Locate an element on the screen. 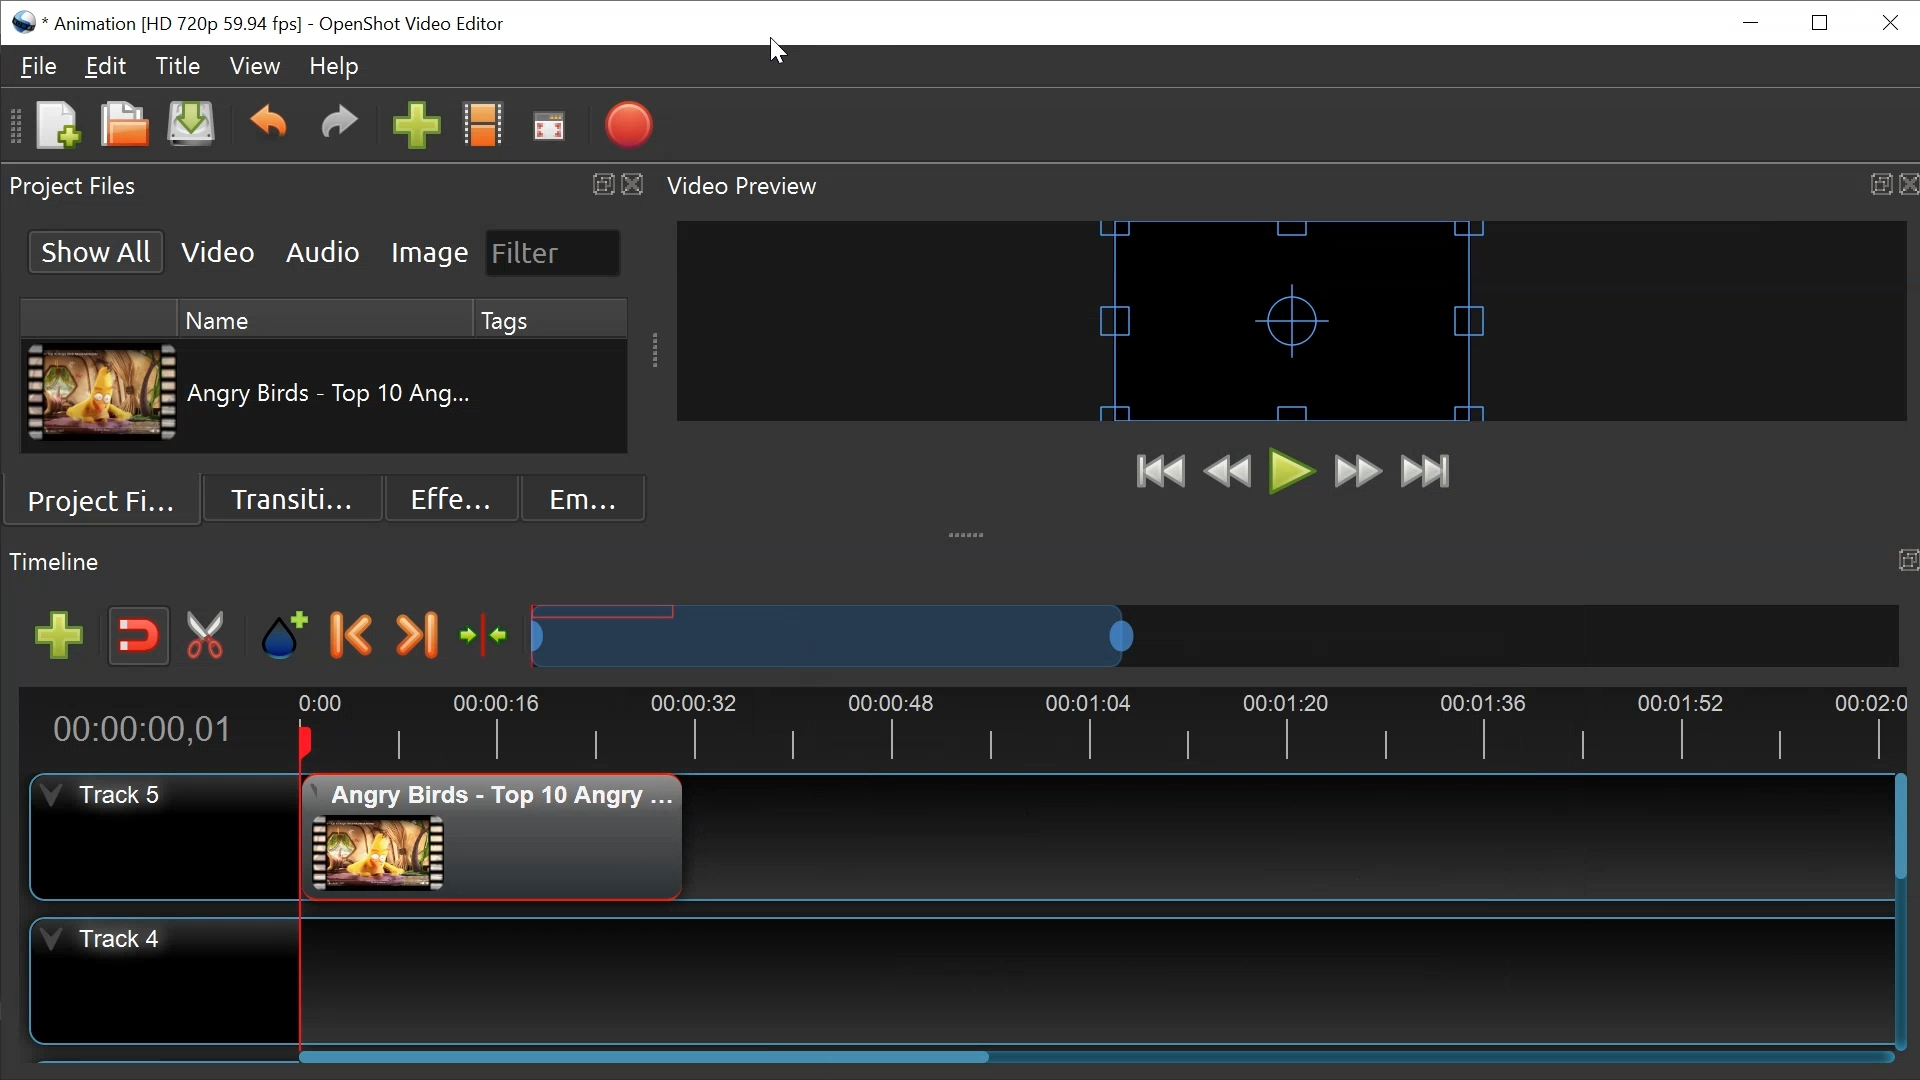  Close is located at coordinates (1893, 23).